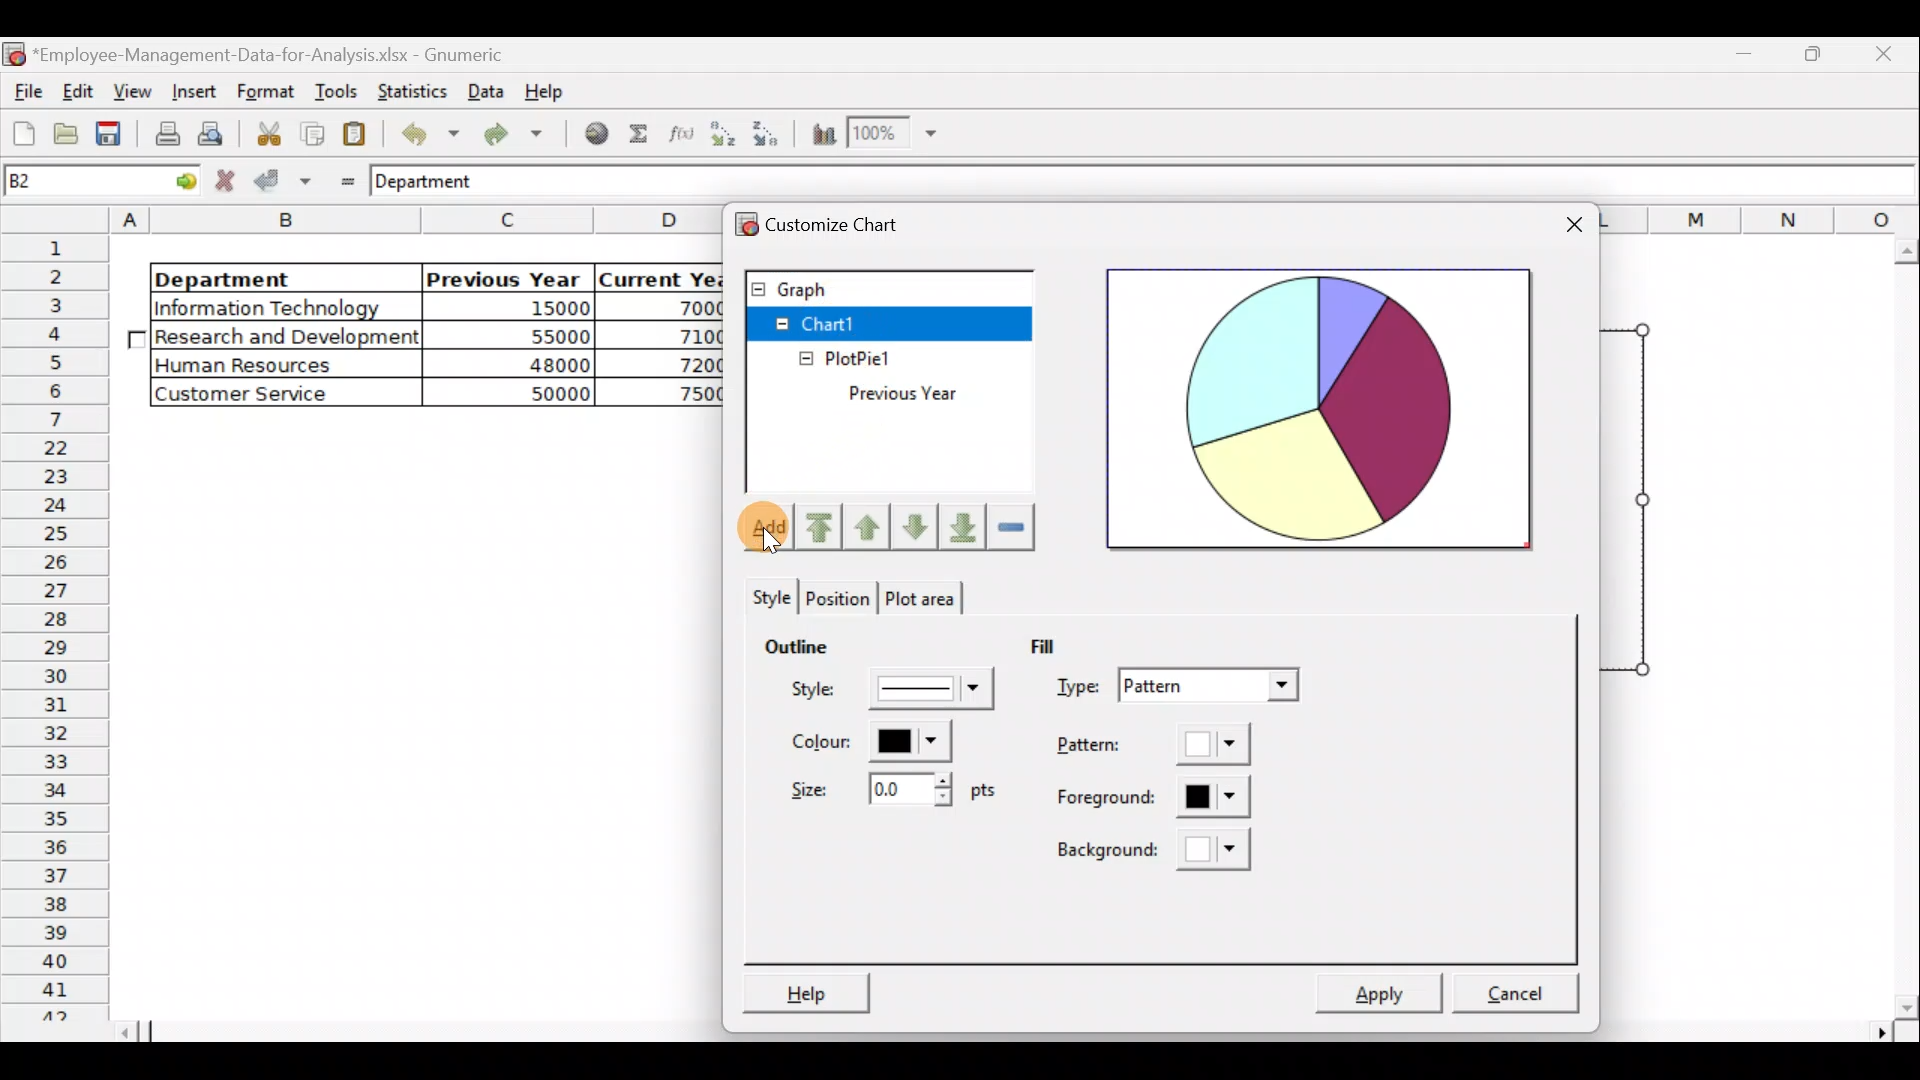 The image size is (1920, 1080). I want to click on Copy the selection, so click(311, 134).